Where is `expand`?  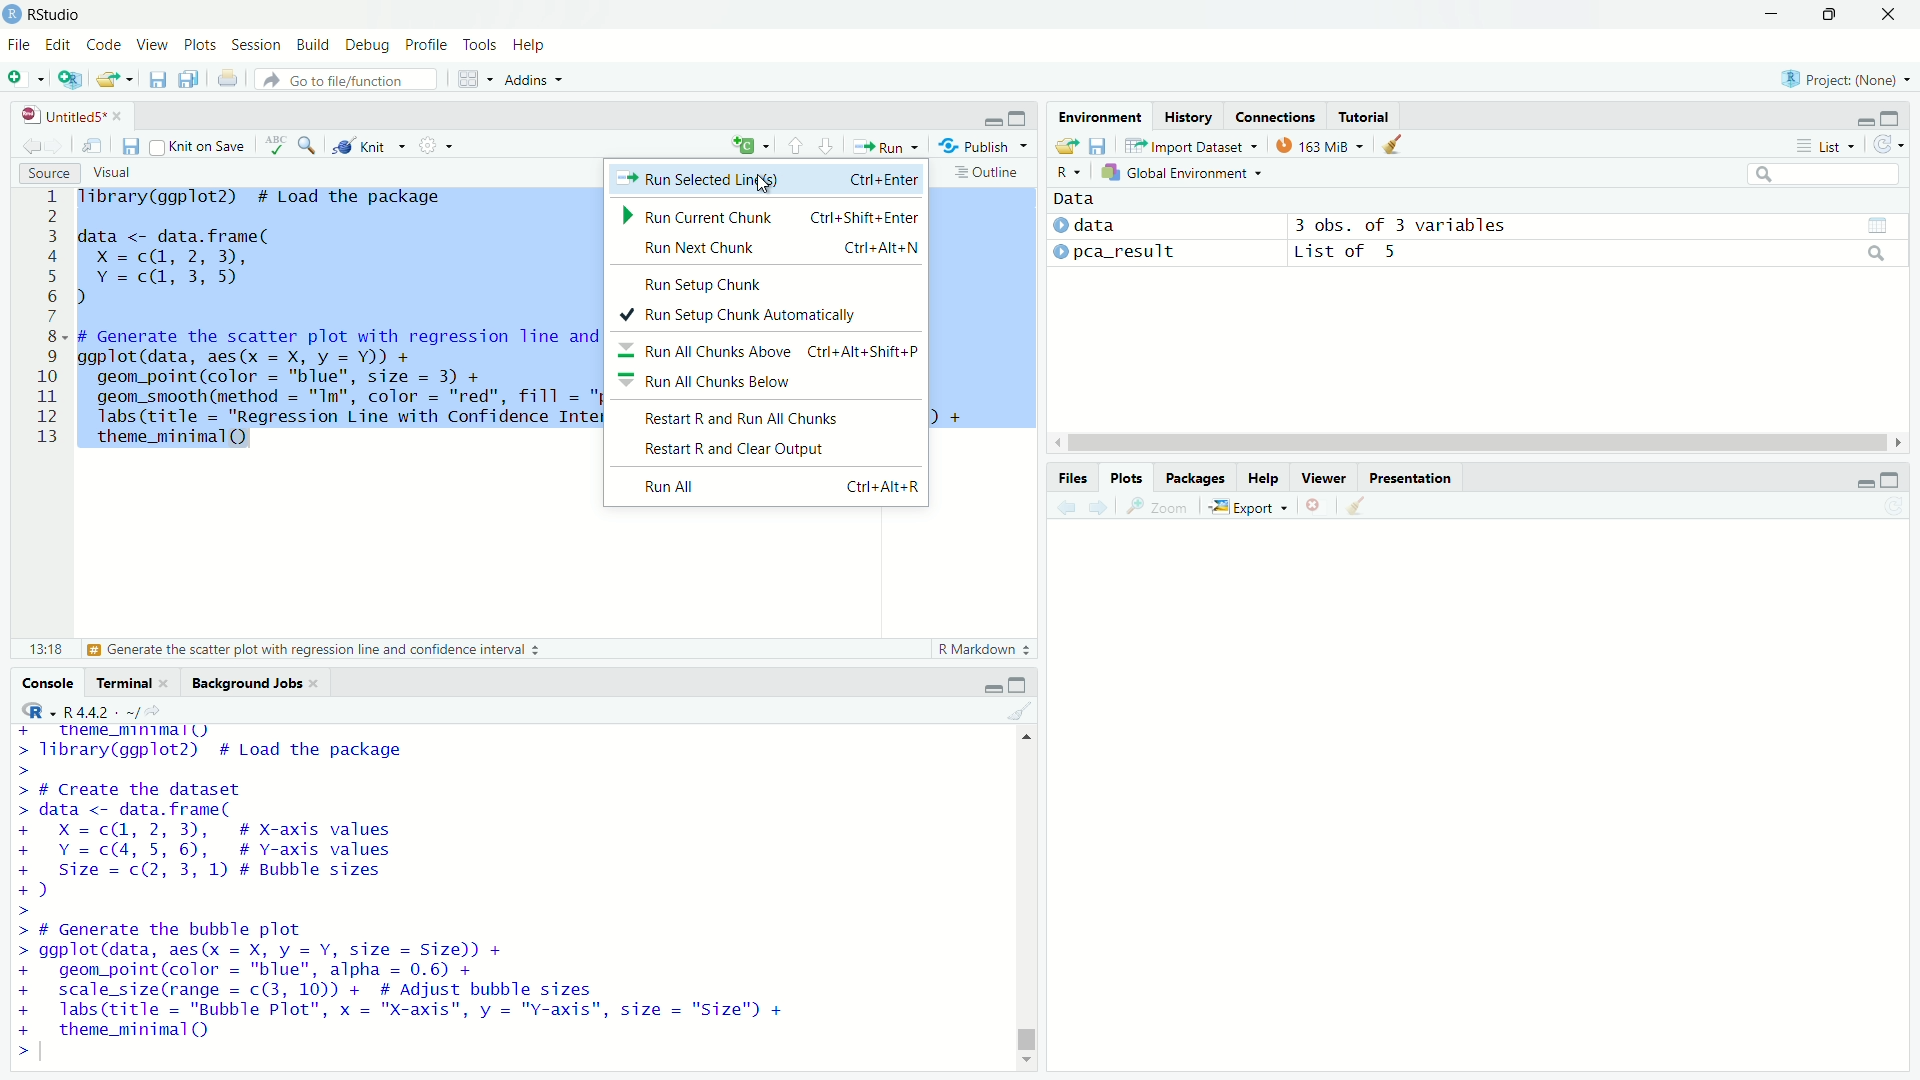
expand is located at coordinates (1020, 117).